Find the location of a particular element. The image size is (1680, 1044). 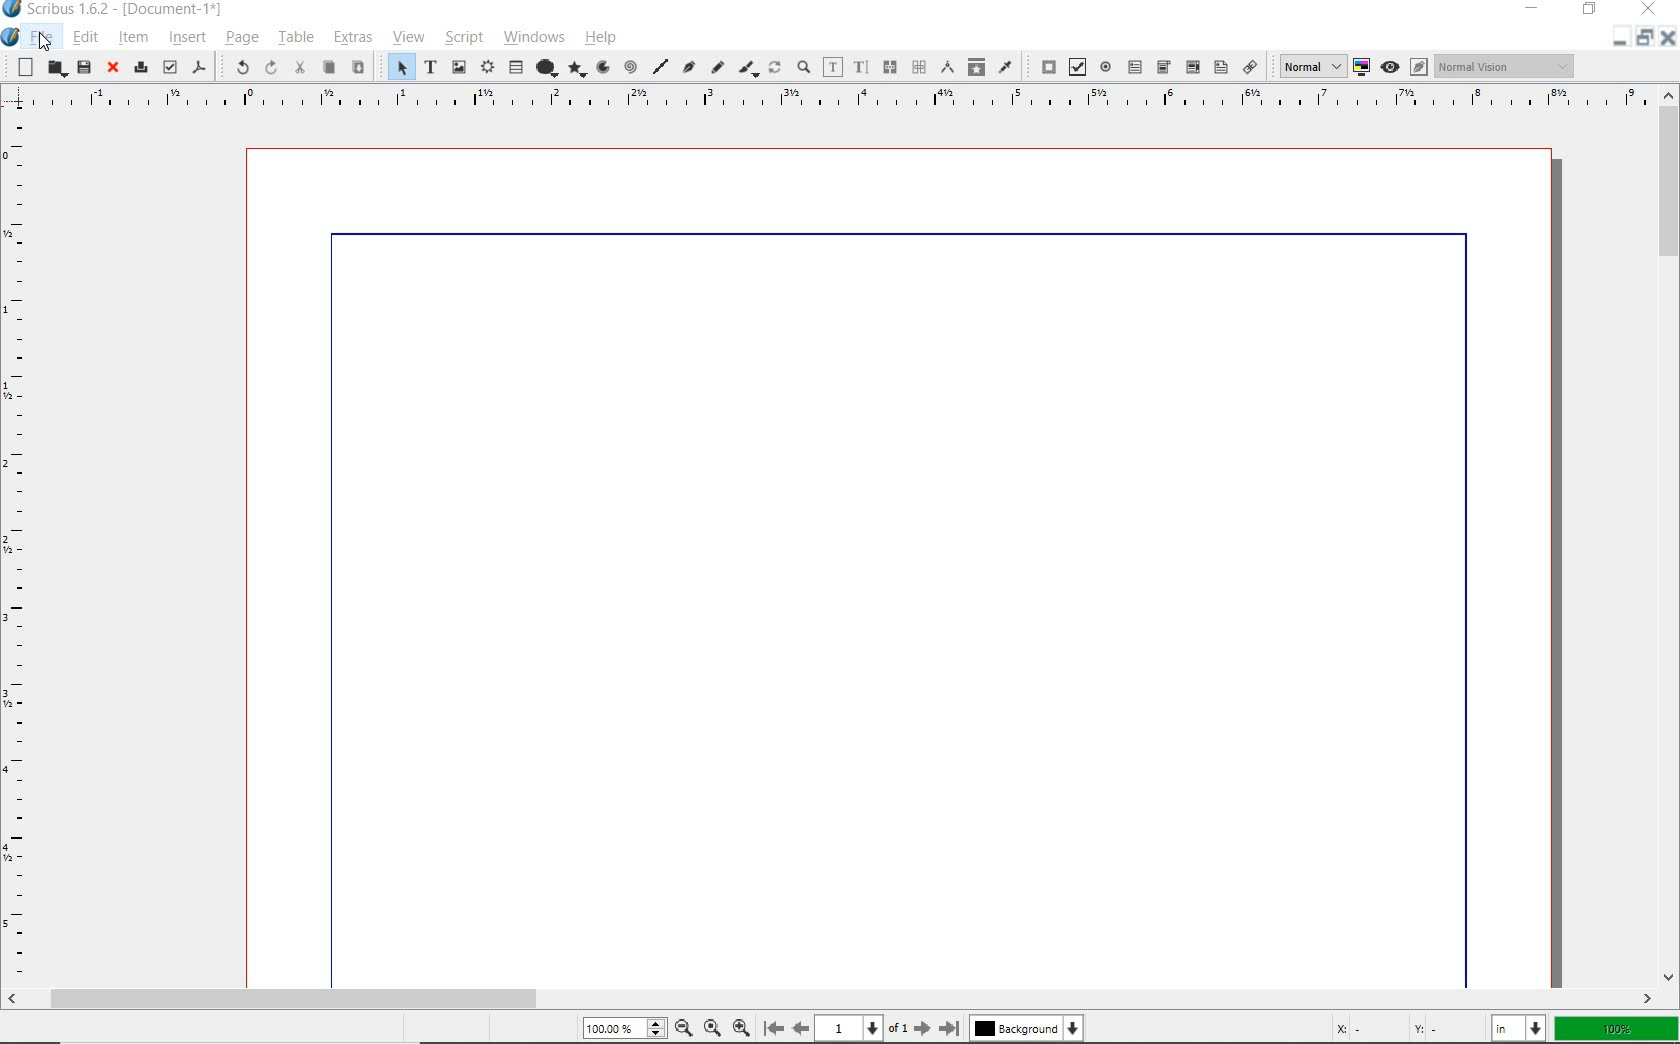

file is located at coordinates (45, 36).